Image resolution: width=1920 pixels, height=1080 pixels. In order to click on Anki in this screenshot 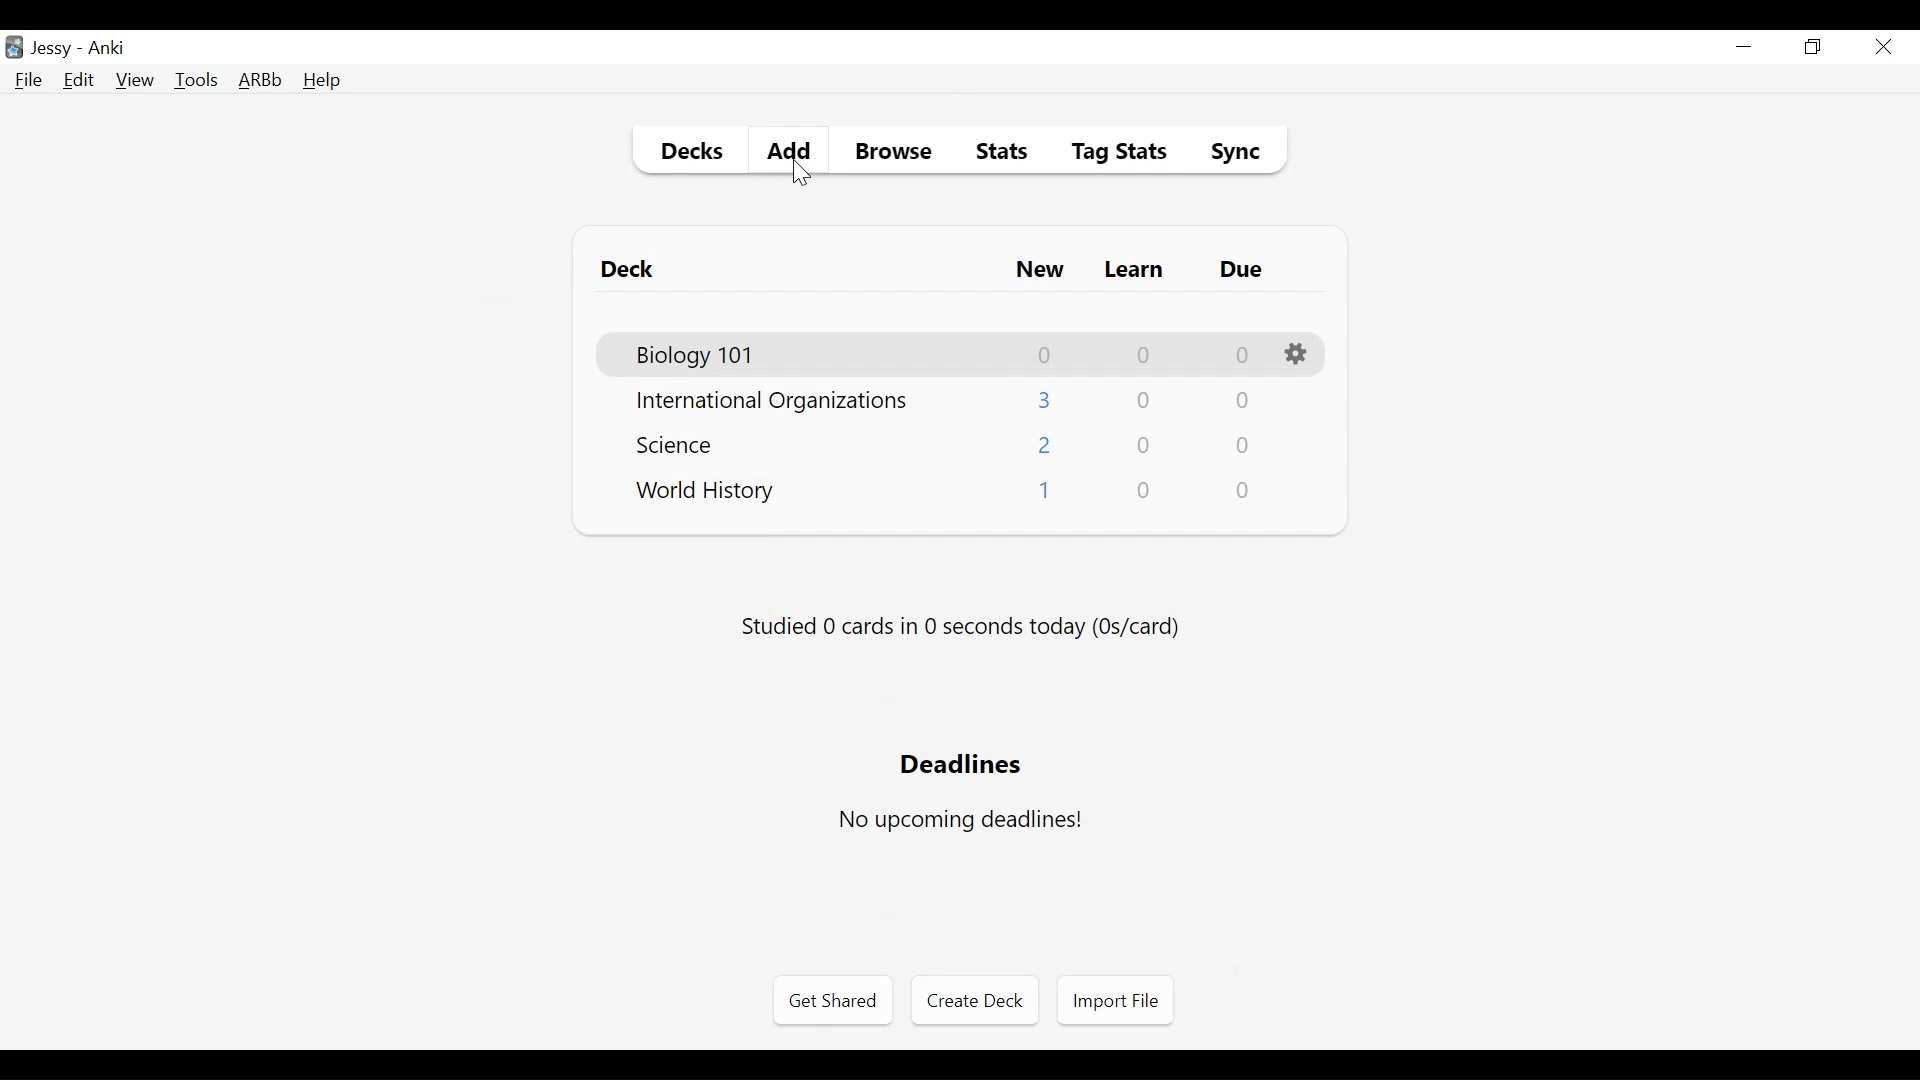, I will do `click(107, 48)`.